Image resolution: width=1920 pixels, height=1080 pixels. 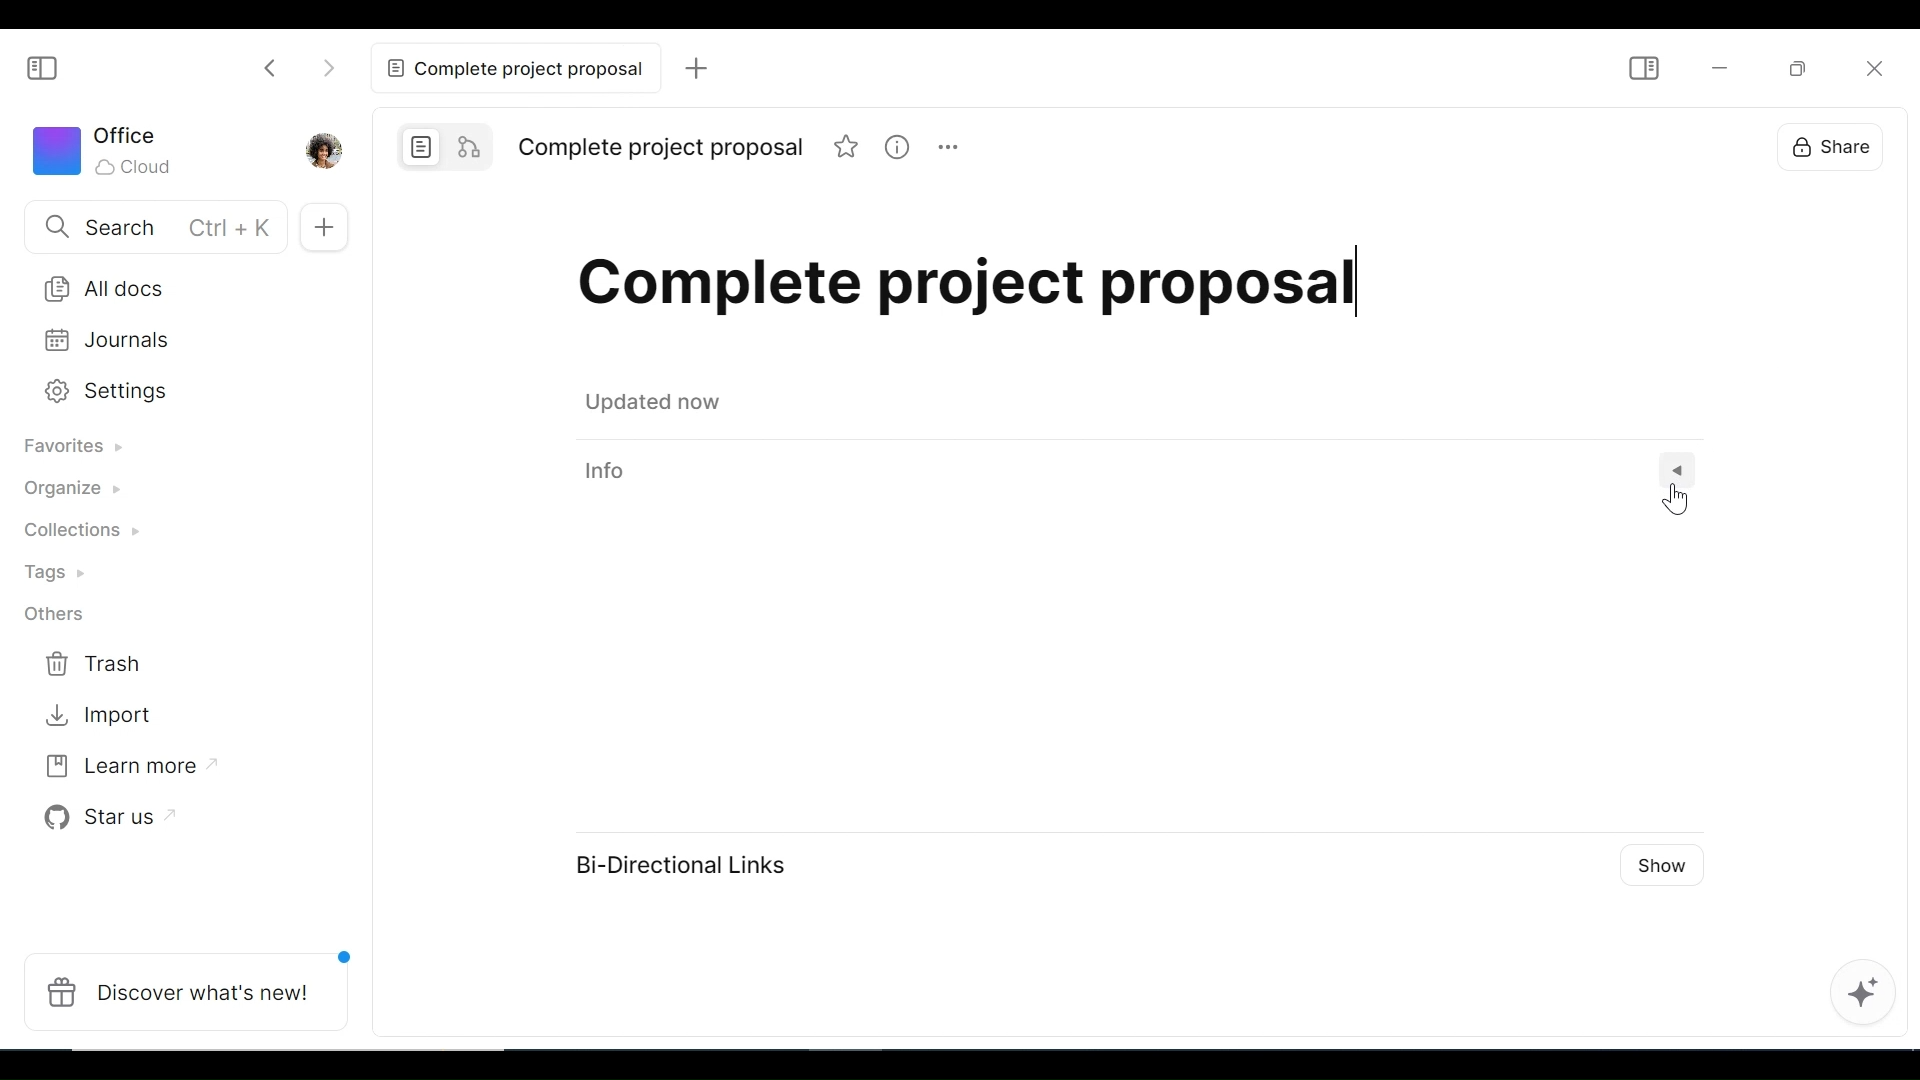 I want to click on Share, so click(x=1822, y=145).